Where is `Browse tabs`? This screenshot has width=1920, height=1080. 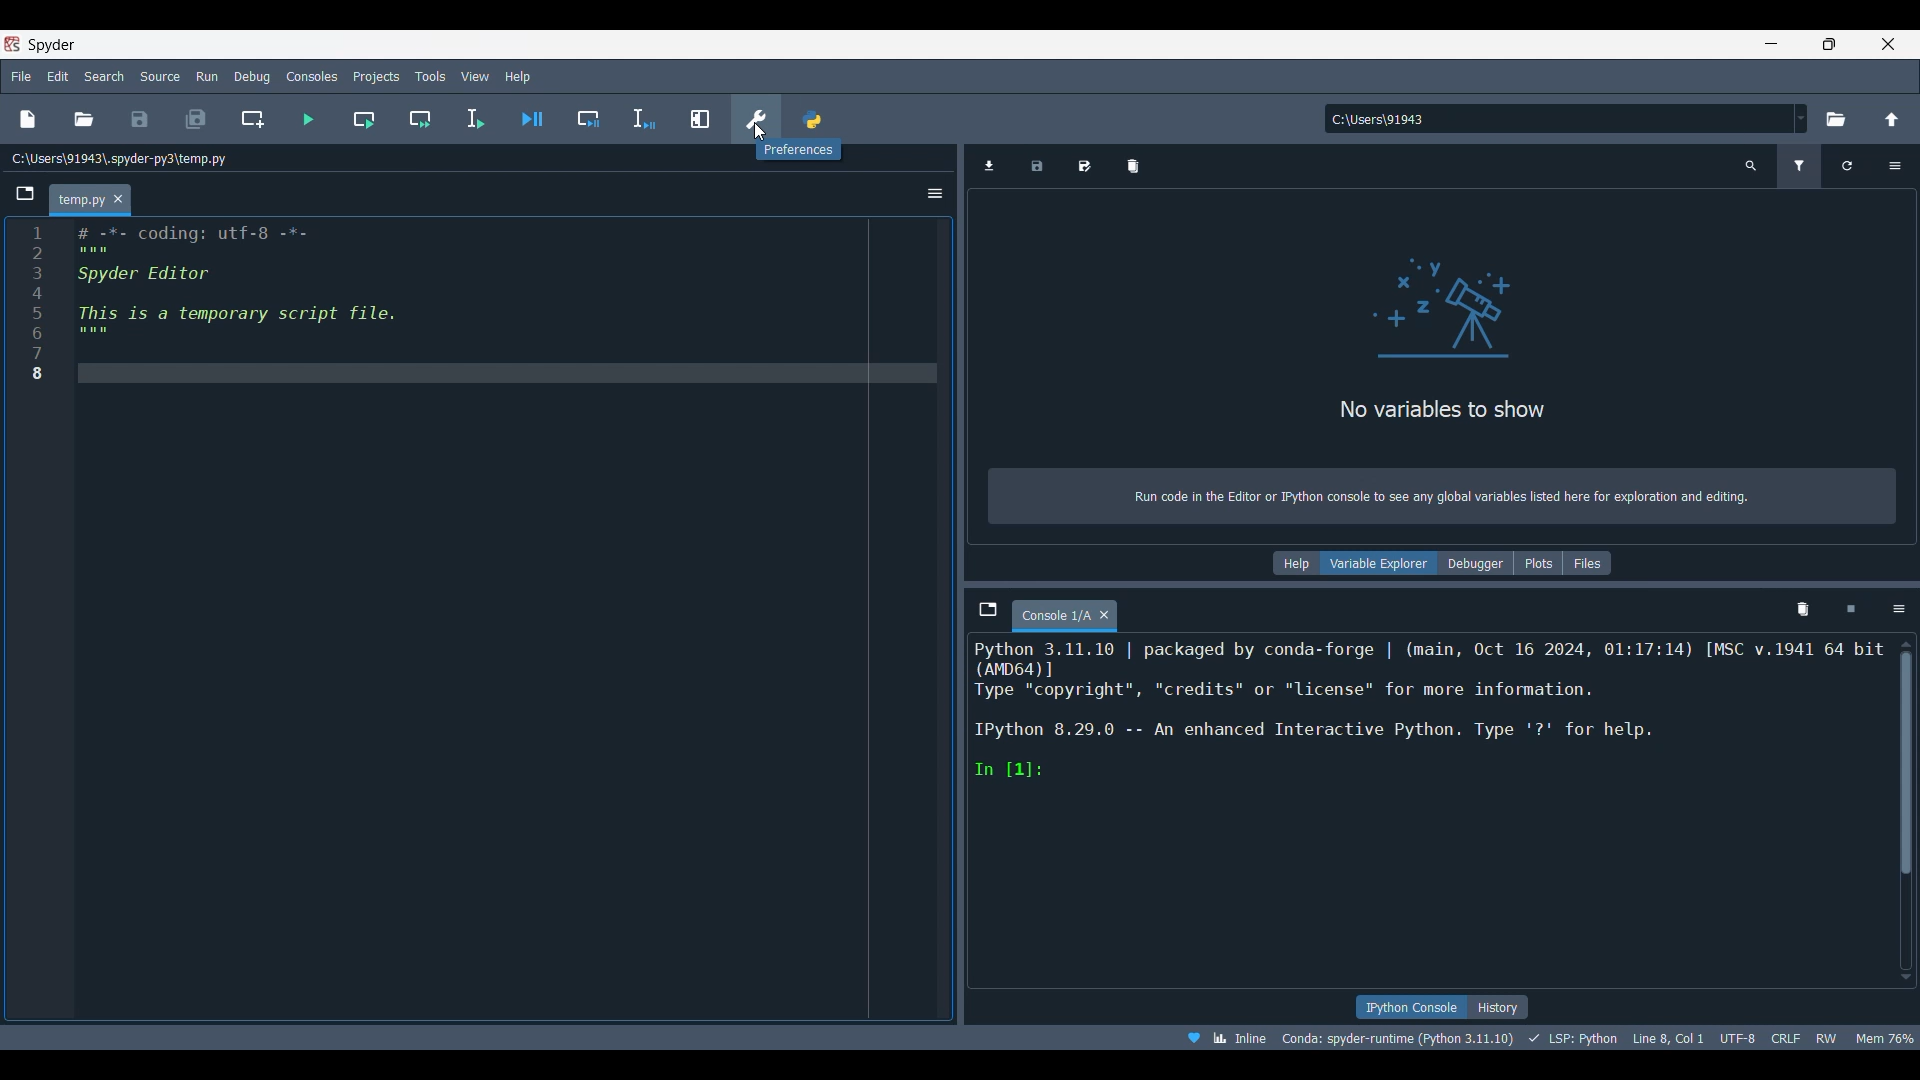 Browse tabs is located at coordinates (988, 610).